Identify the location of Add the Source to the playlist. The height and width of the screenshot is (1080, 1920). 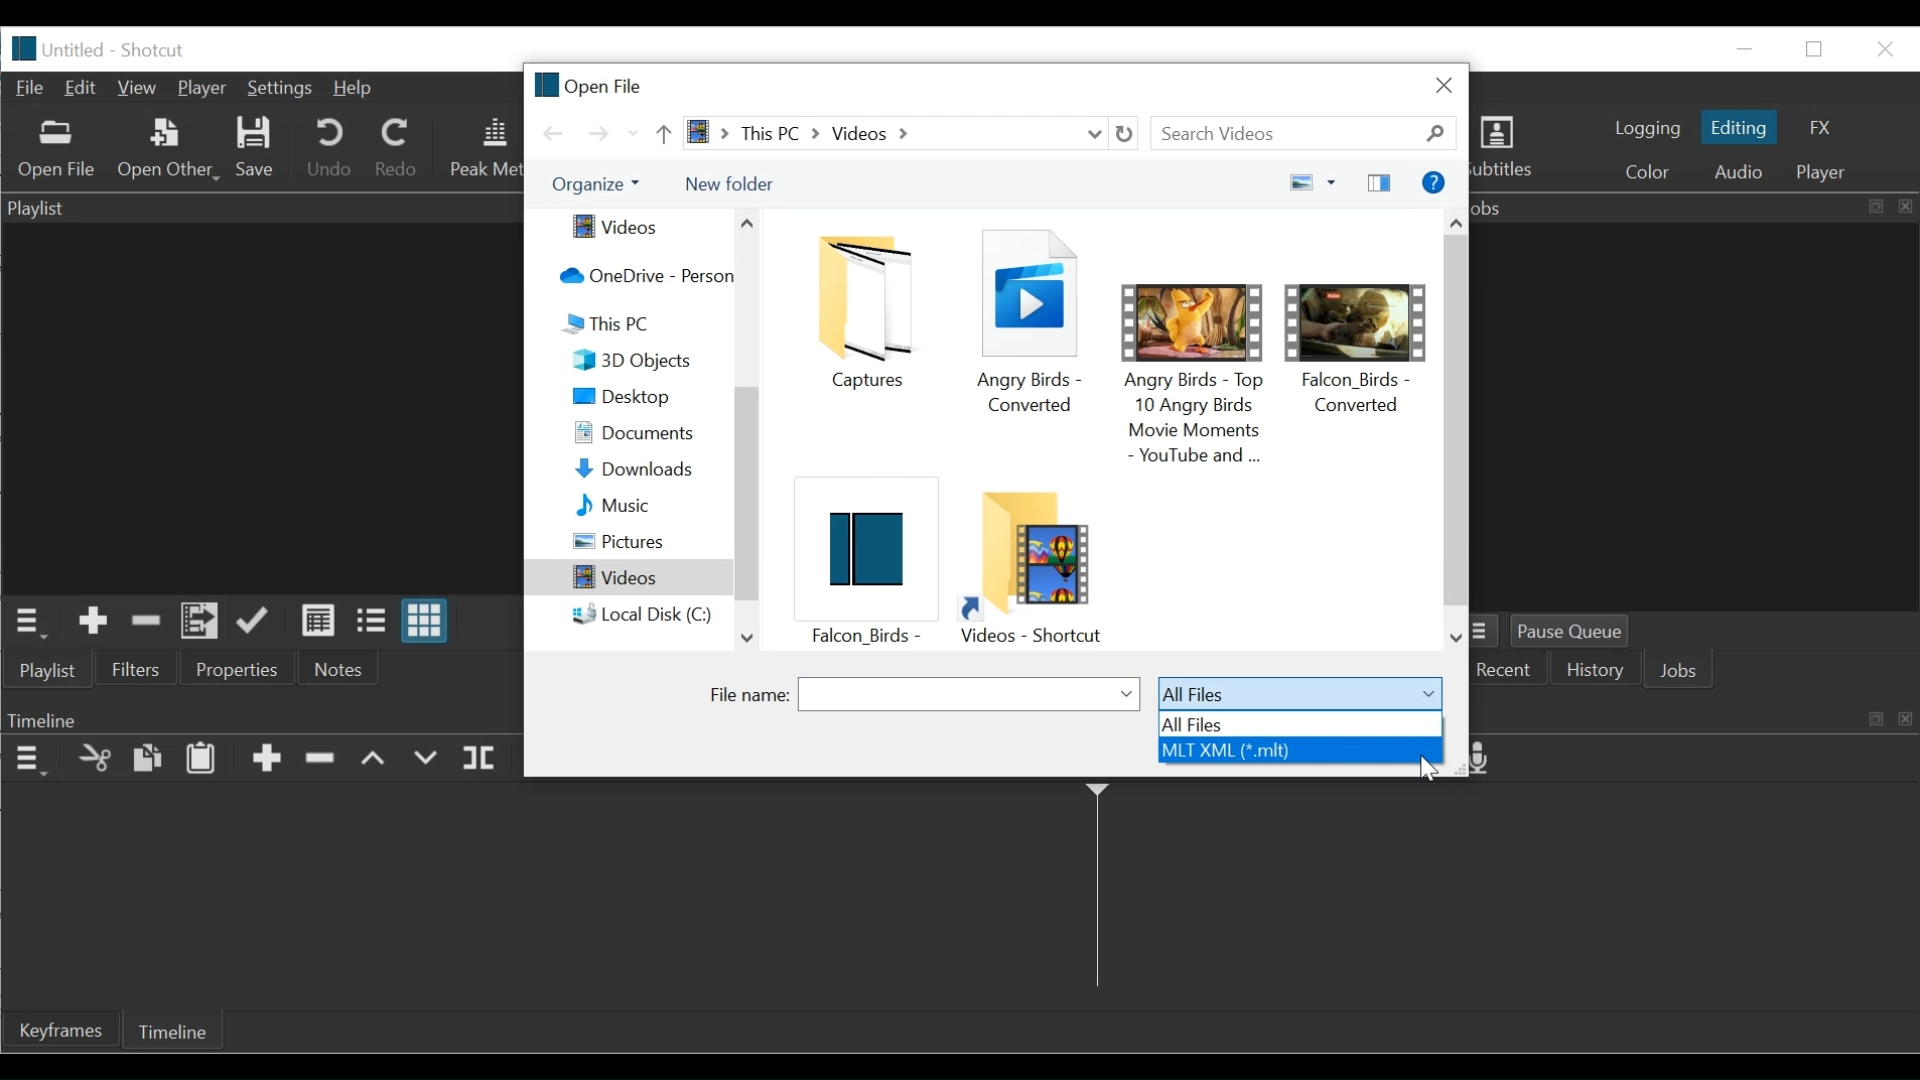
(93, 622).